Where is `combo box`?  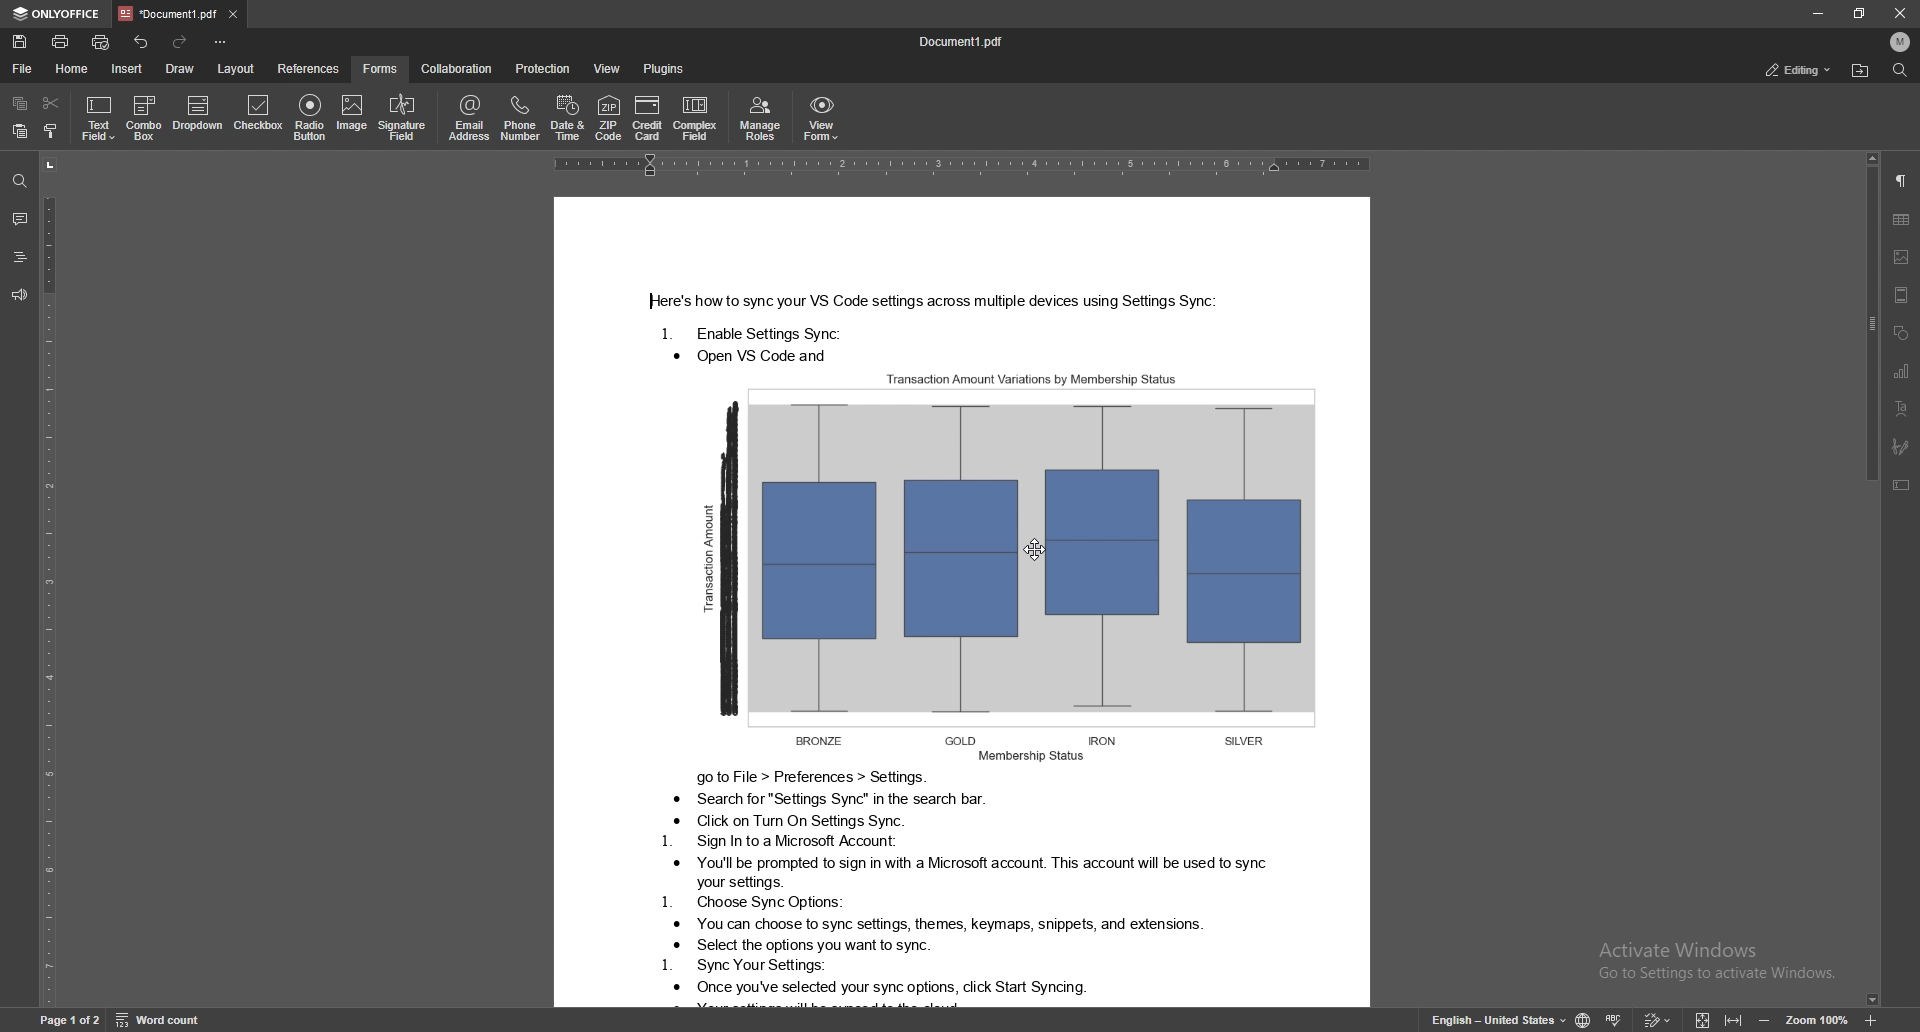 combo box is located at coordinates (144, 117).